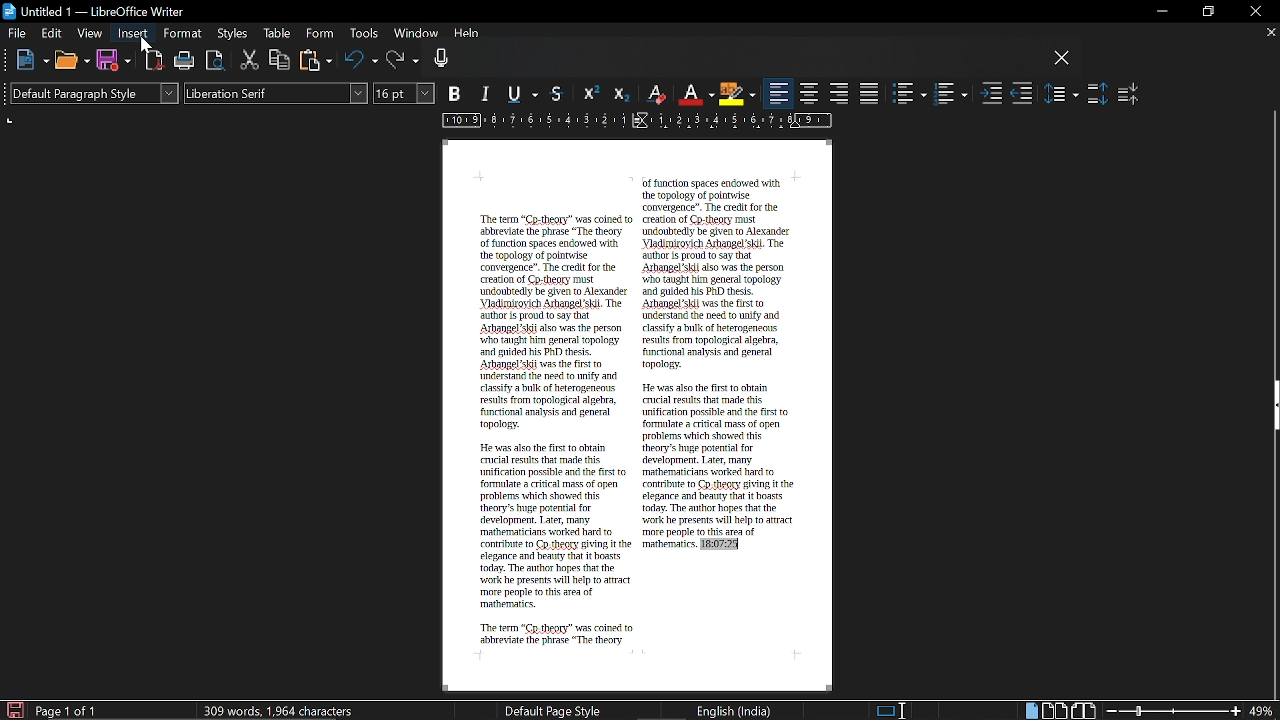 This screenshot has height=720, width=1280. Describe the element at coordinates (619, 94) in the screenshot. I see `Subscript` at that location.